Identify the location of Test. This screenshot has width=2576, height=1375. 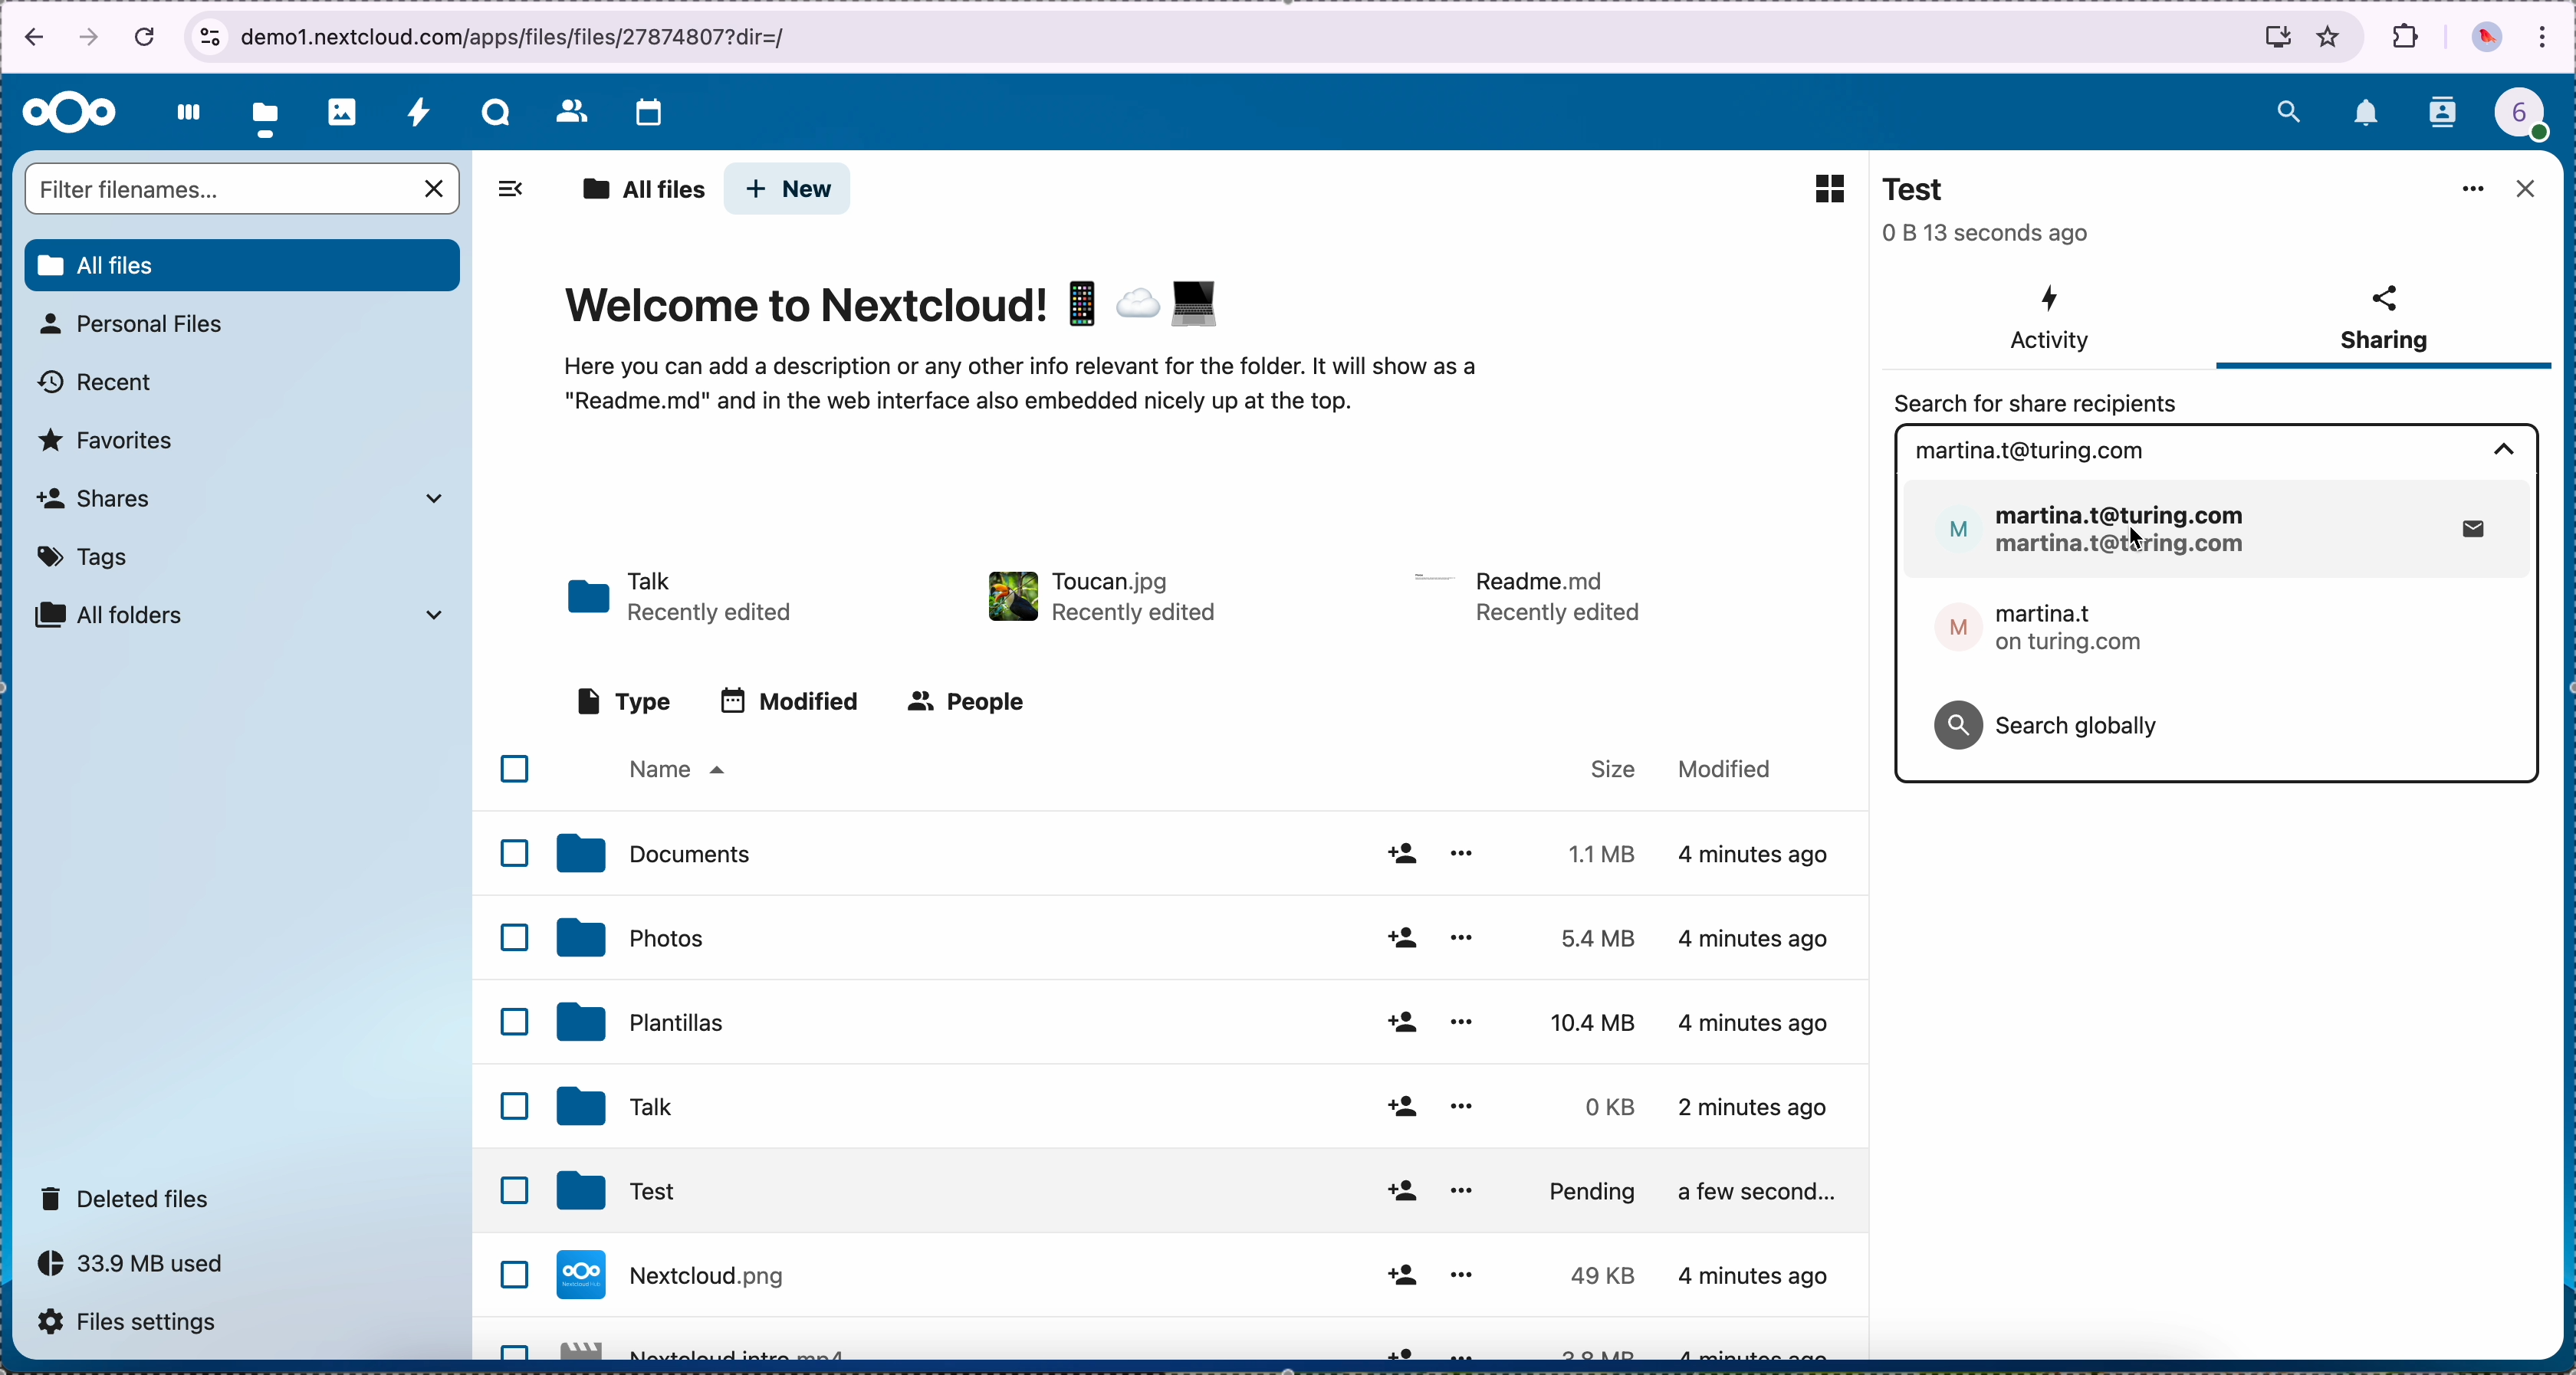
(1924, 190).